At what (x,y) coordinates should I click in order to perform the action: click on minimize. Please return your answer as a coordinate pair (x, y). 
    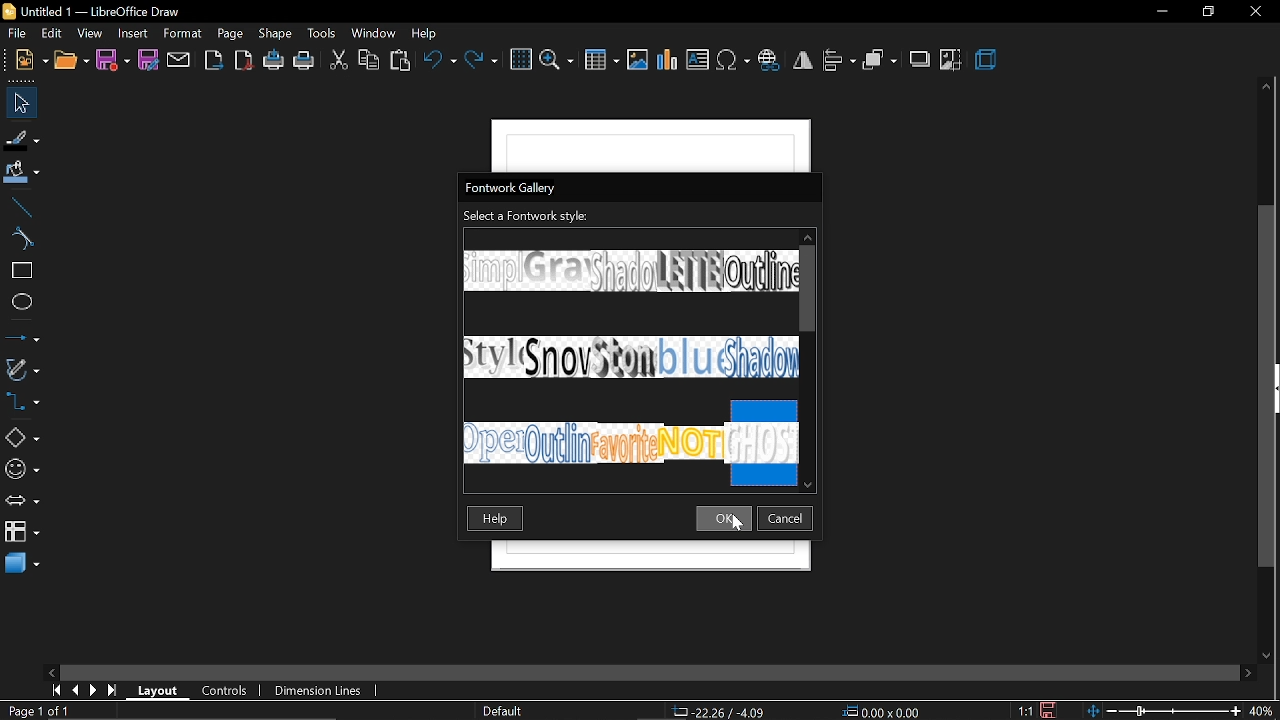
    Looking at the image, I should click on (1162, 12).